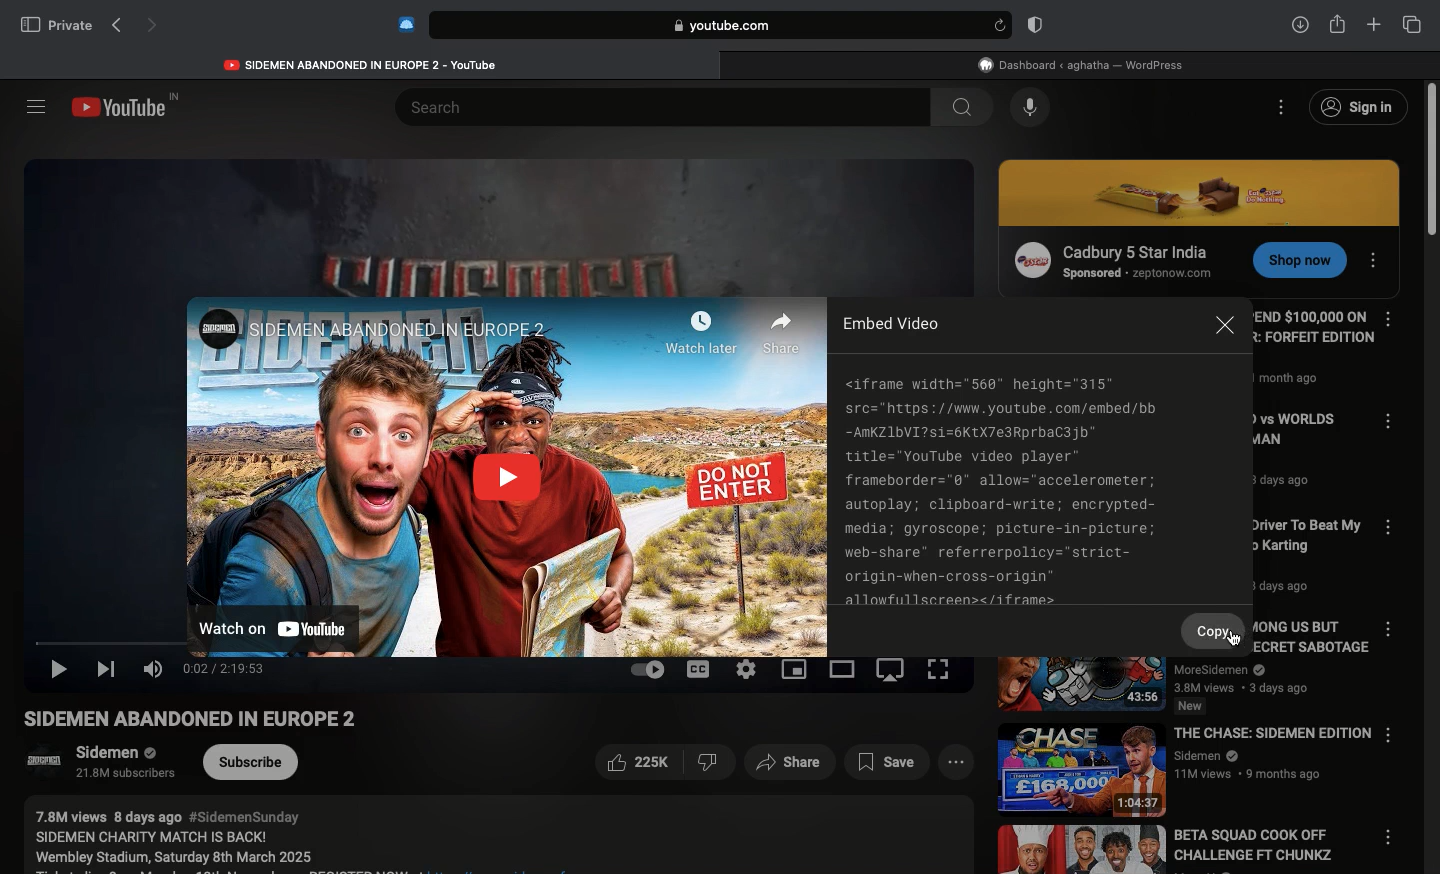 The height and width of the screenshot is (874, 1440). What do you see at coordinates (888, 323) in the screenshot?
I see `Embed video` at bounding box center [888, 323].